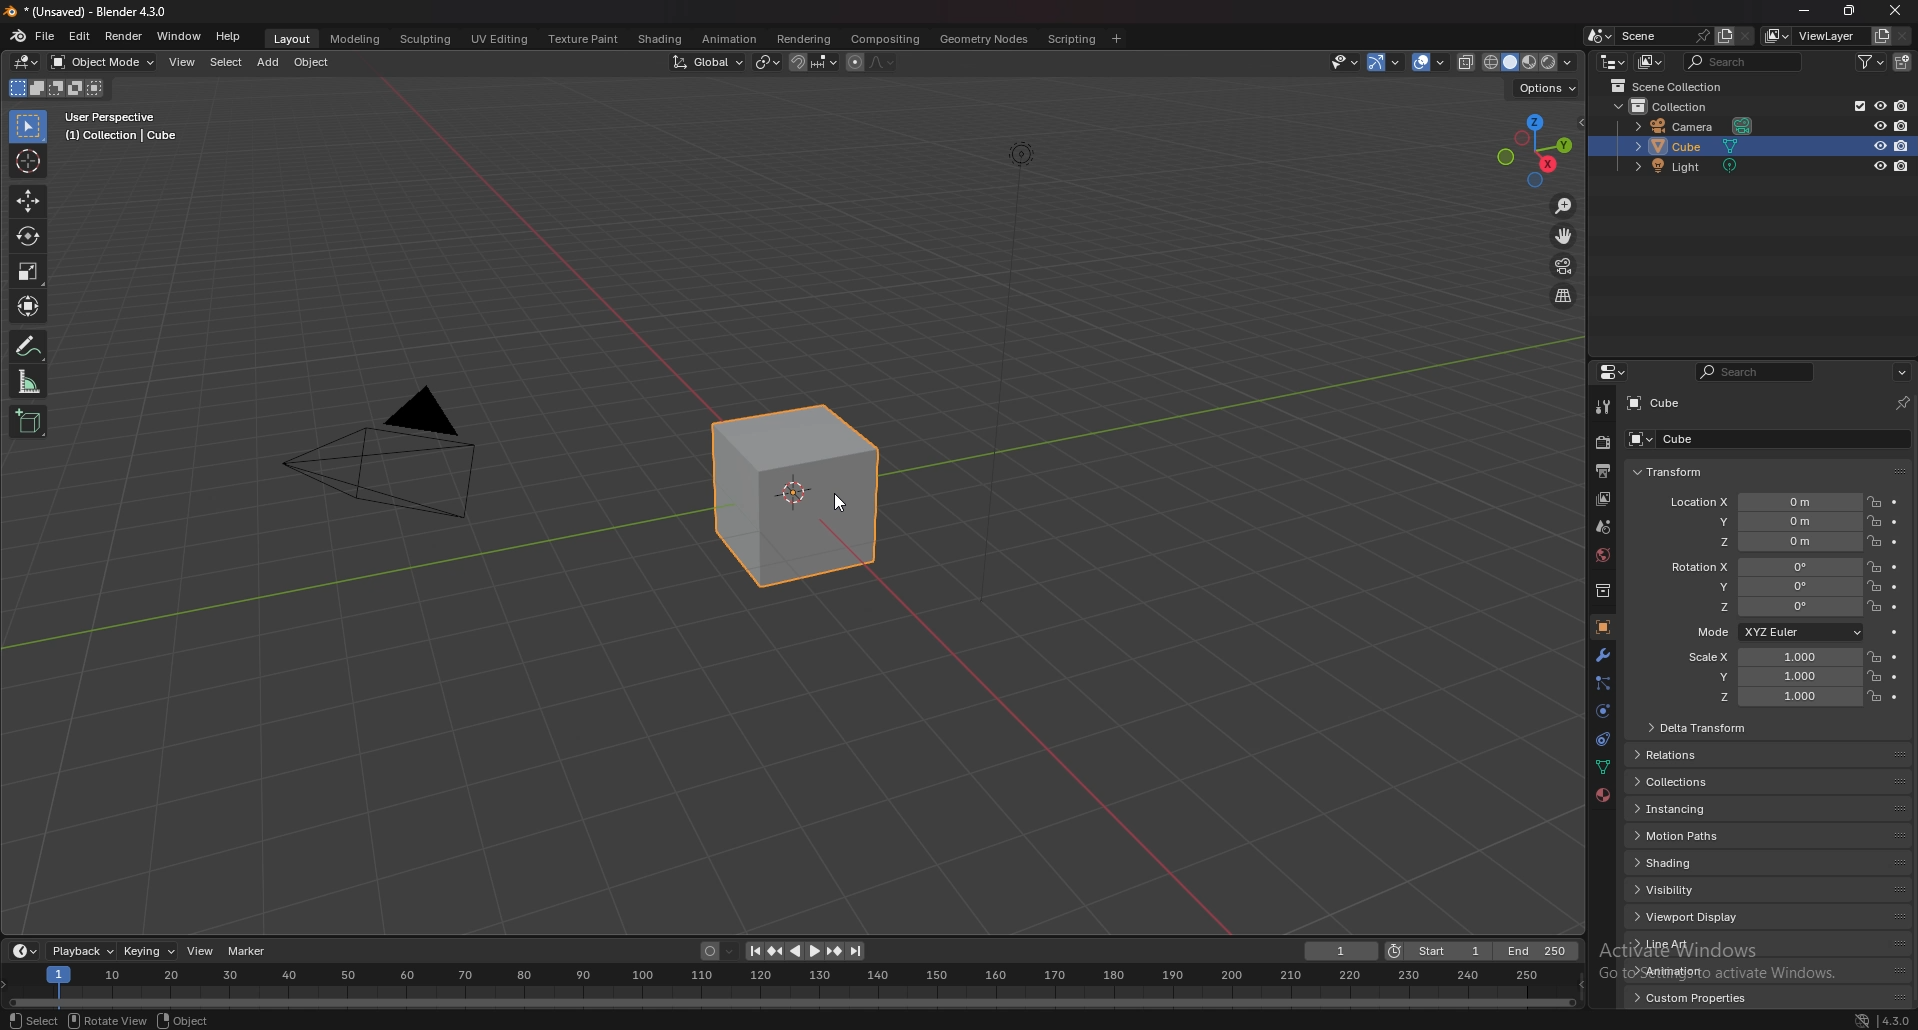 This screenshot has width=1918, height=1030. What do you see at coordinates (1880, 125) in the screenshot?
I see `hide in viewport` at bounding box center [1880, 125].